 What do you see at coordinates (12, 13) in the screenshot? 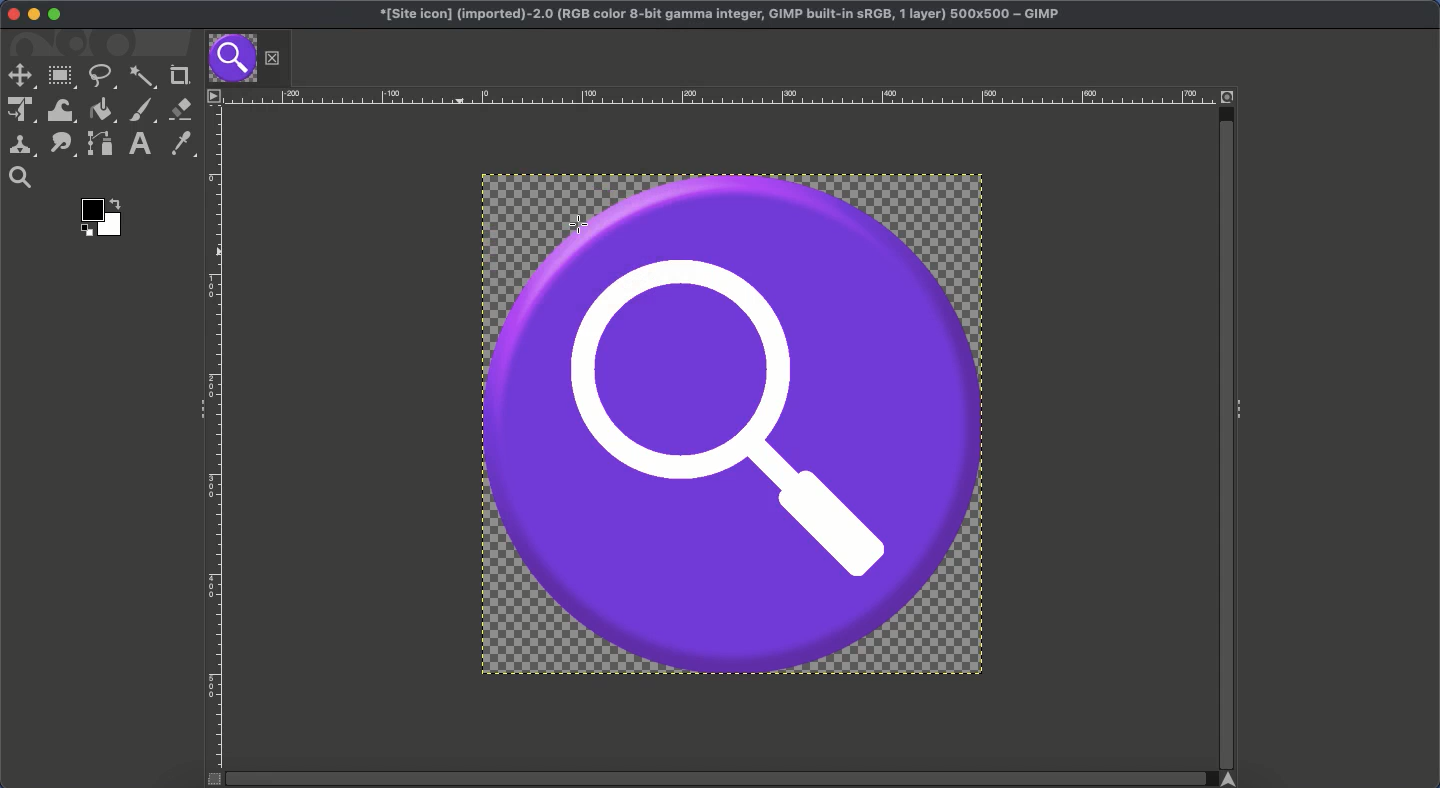
I see `Close` at bounding box center [12, 13].